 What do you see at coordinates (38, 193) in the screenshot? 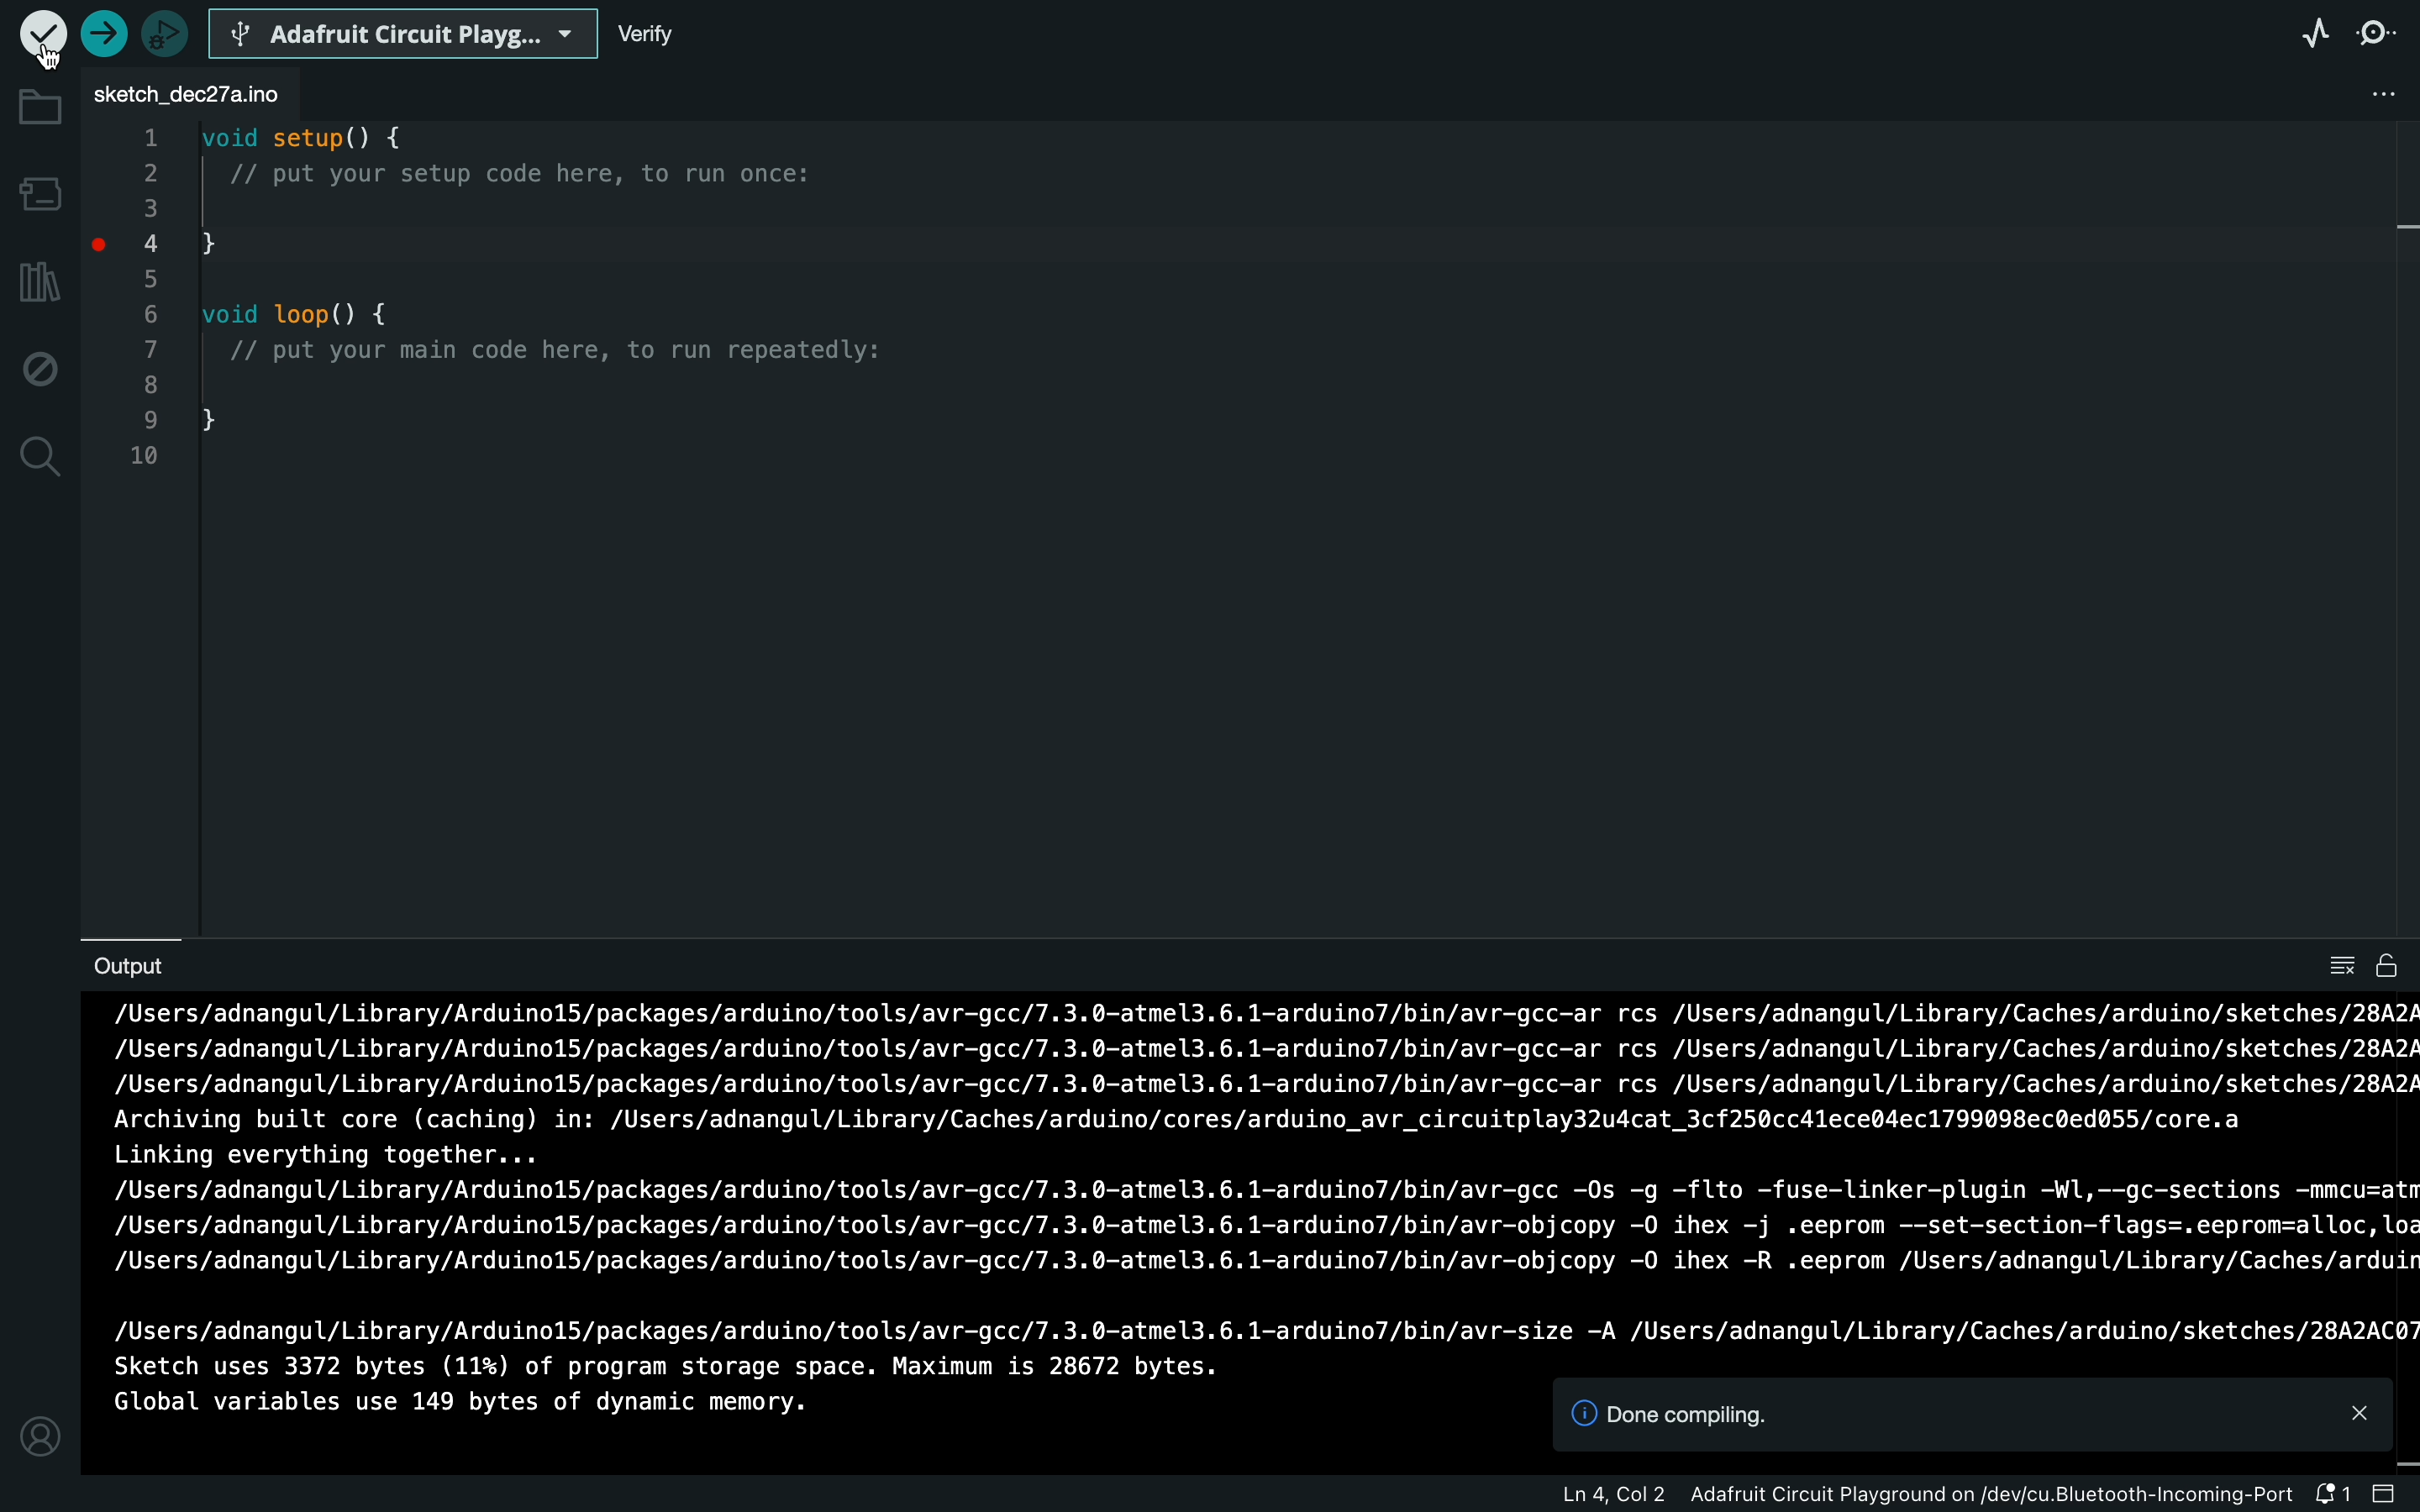
I see `board manager` at bounding box center [38, 193].